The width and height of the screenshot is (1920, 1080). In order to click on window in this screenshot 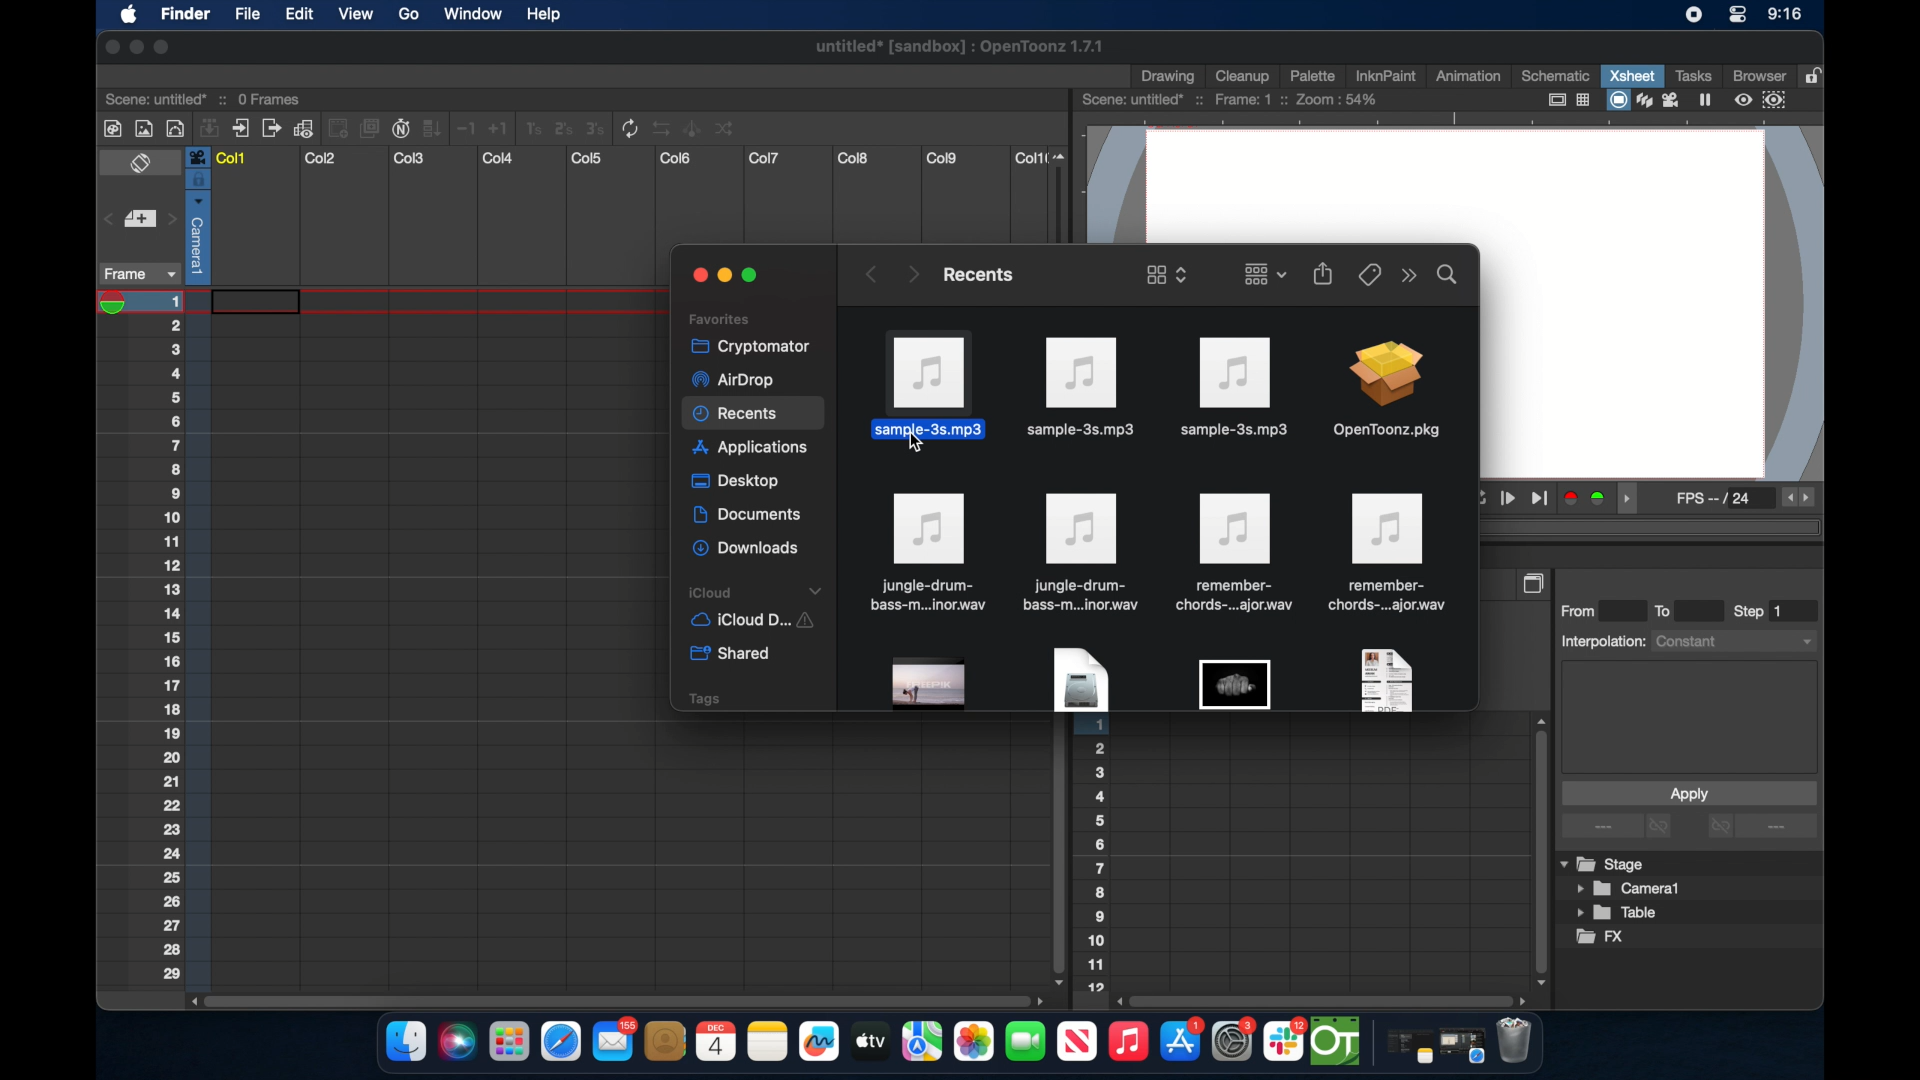, I will do `click(467, 14)`.